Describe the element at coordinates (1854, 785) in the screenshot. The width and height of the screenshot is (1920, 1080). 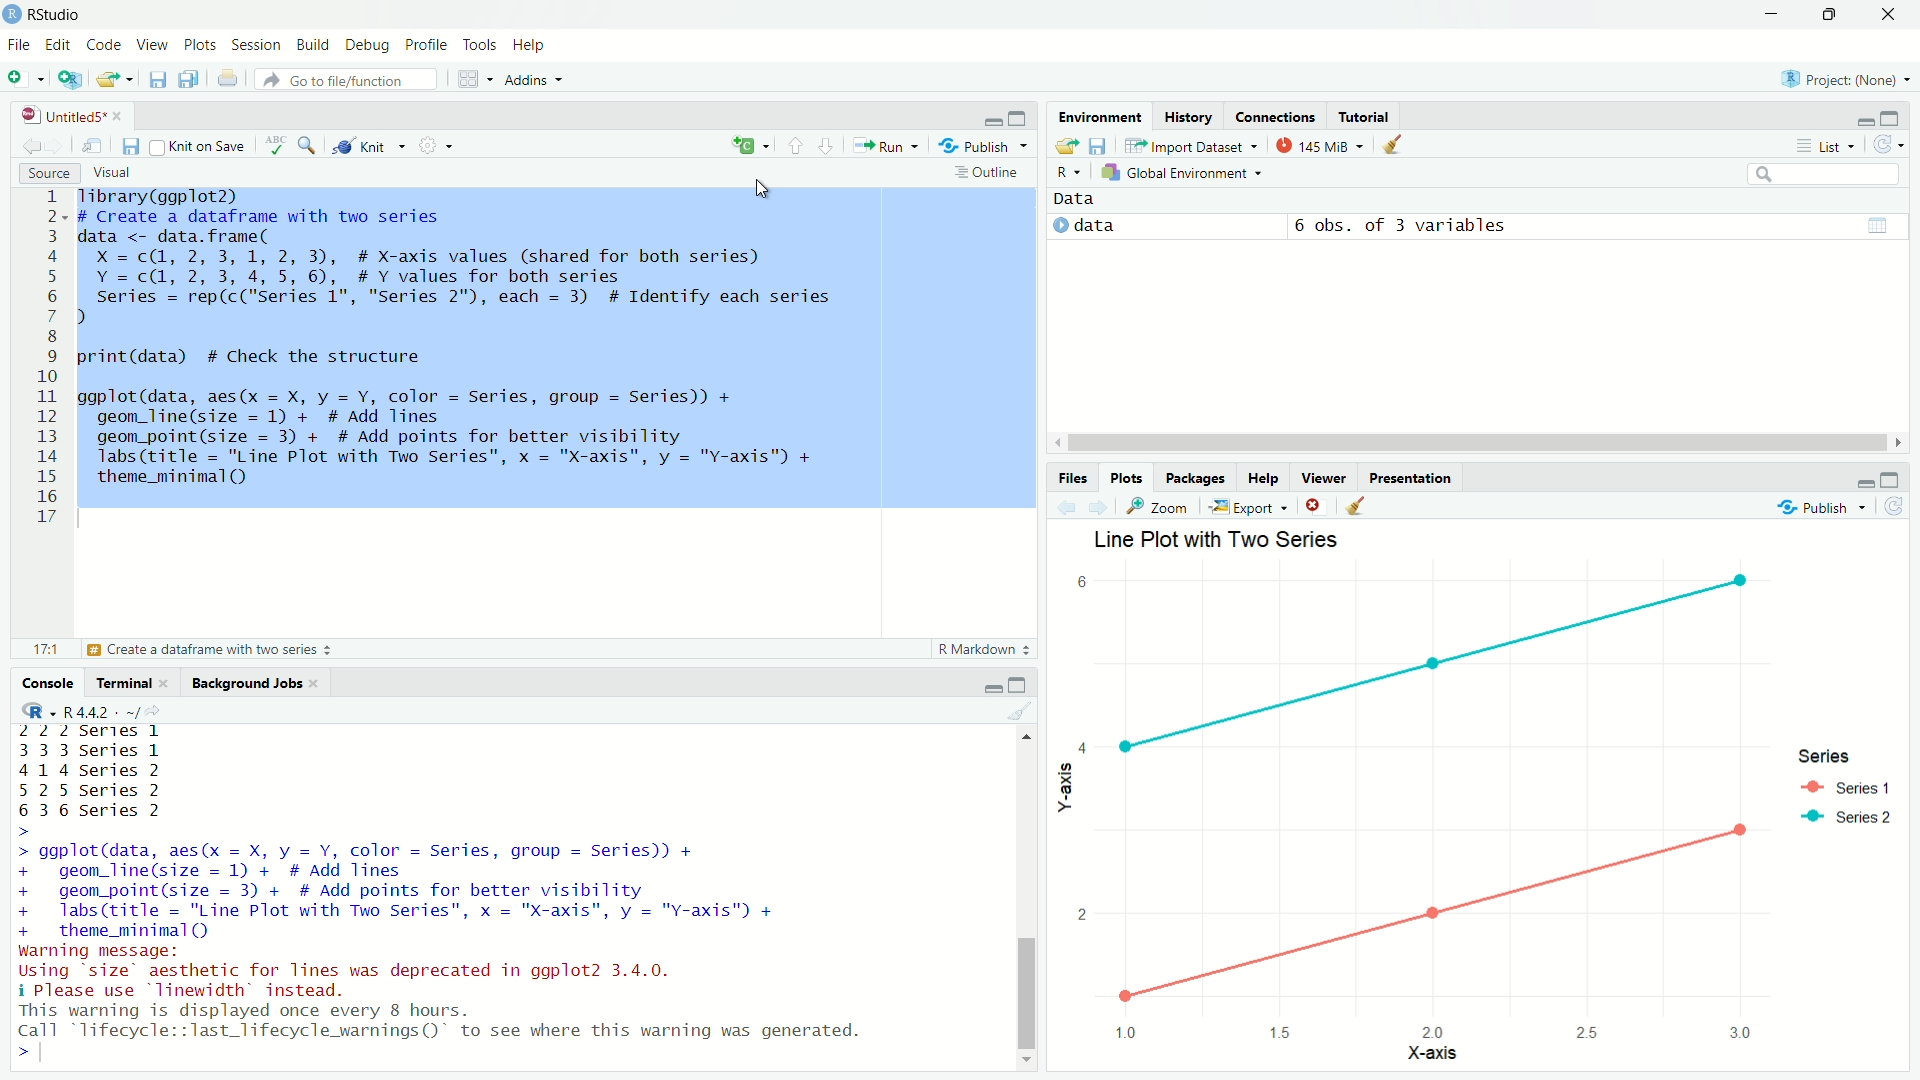
I see `Series` at that location.